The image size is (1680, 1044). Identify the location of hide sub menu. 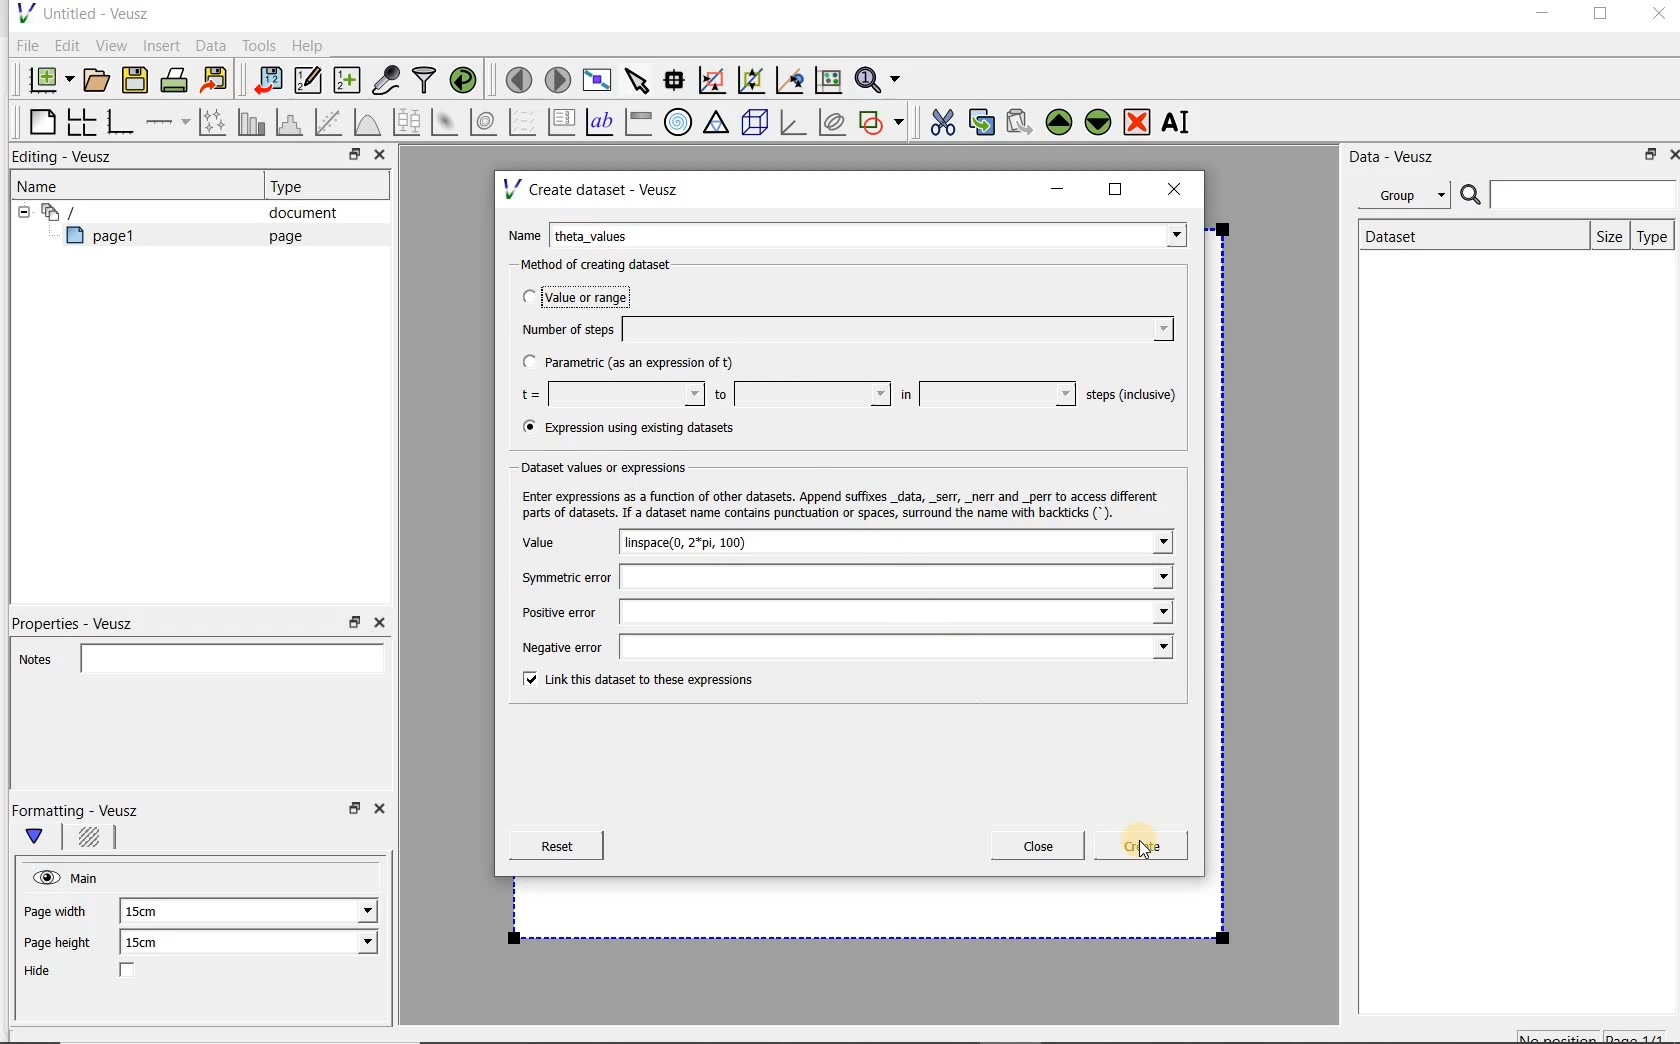
(19, 210).